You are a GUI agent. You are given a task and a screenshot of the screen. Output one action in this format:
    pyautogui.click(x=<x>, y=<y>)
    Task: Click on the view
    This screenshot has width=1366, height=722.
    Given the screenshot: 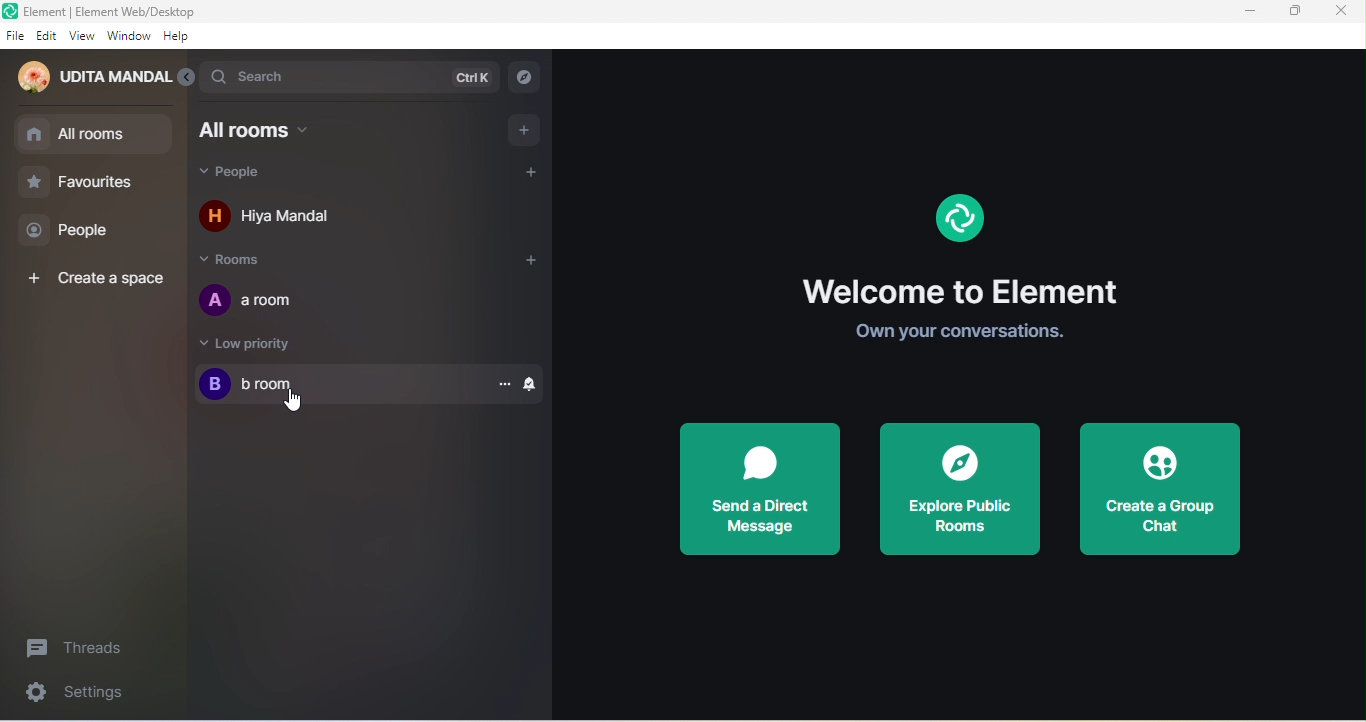 What is the action you would take?
    pyautogui.click(x=82, y=39)
    